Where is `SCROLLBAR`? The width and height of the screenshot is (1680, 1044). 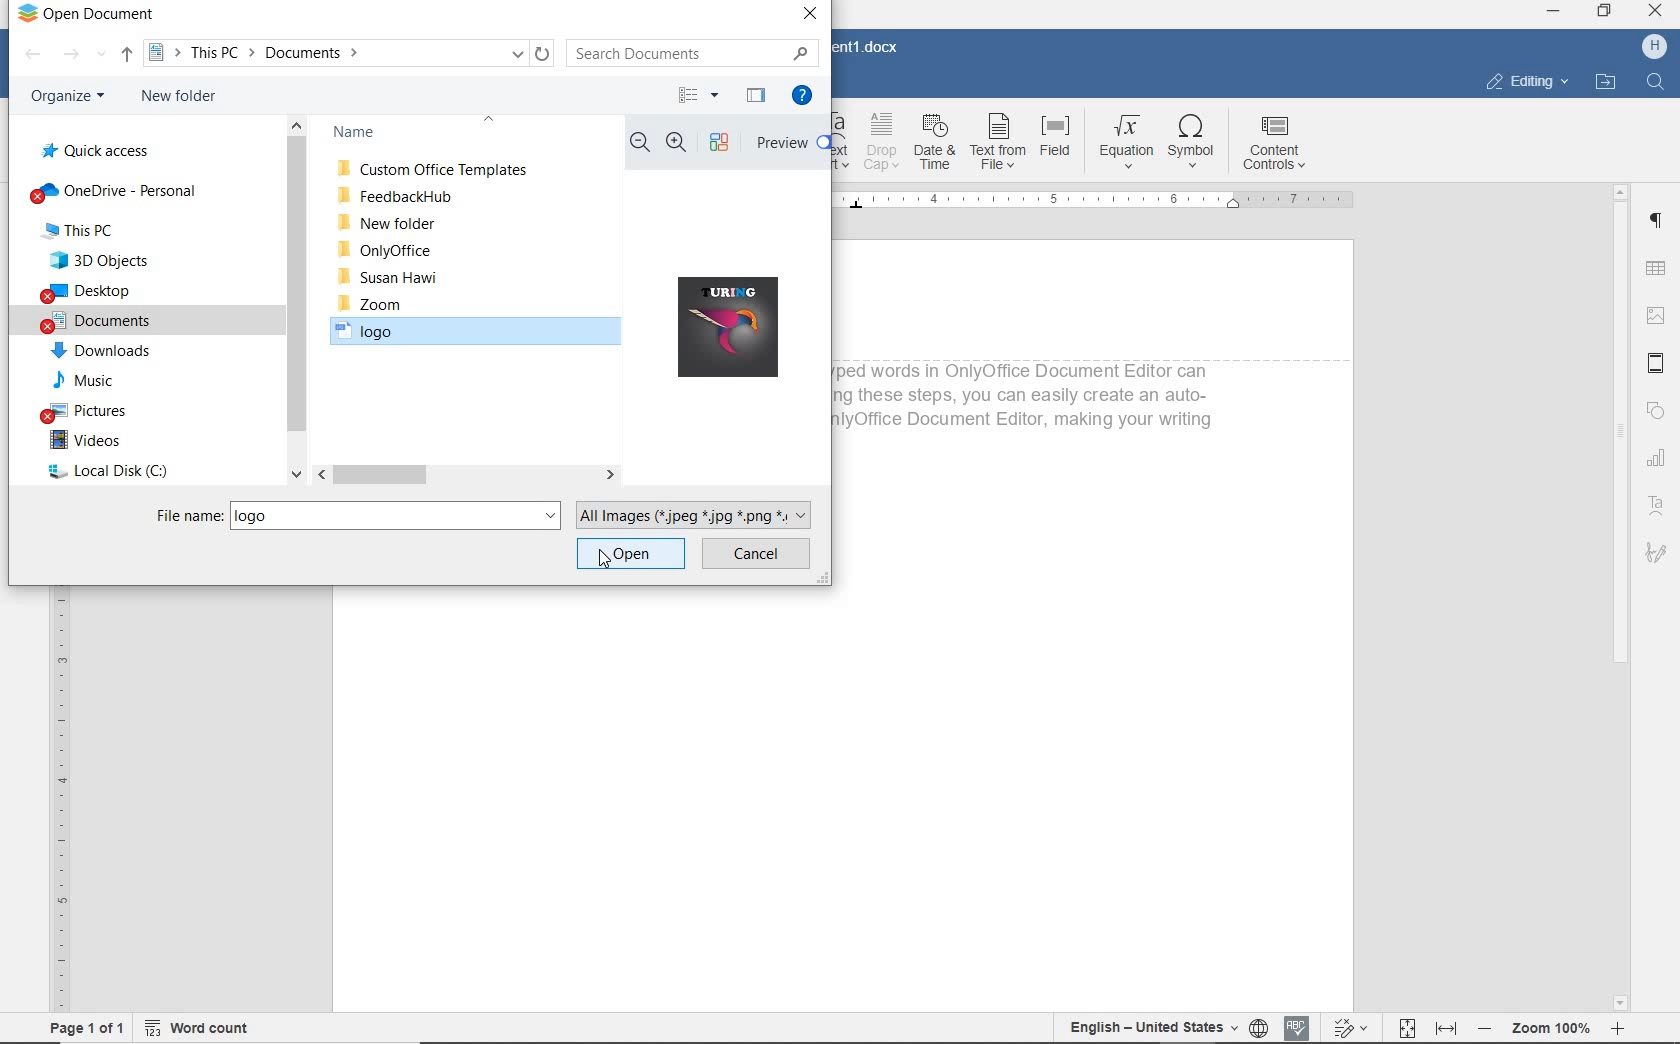 SCROLLBAR is located at coordinates (1621, 596).